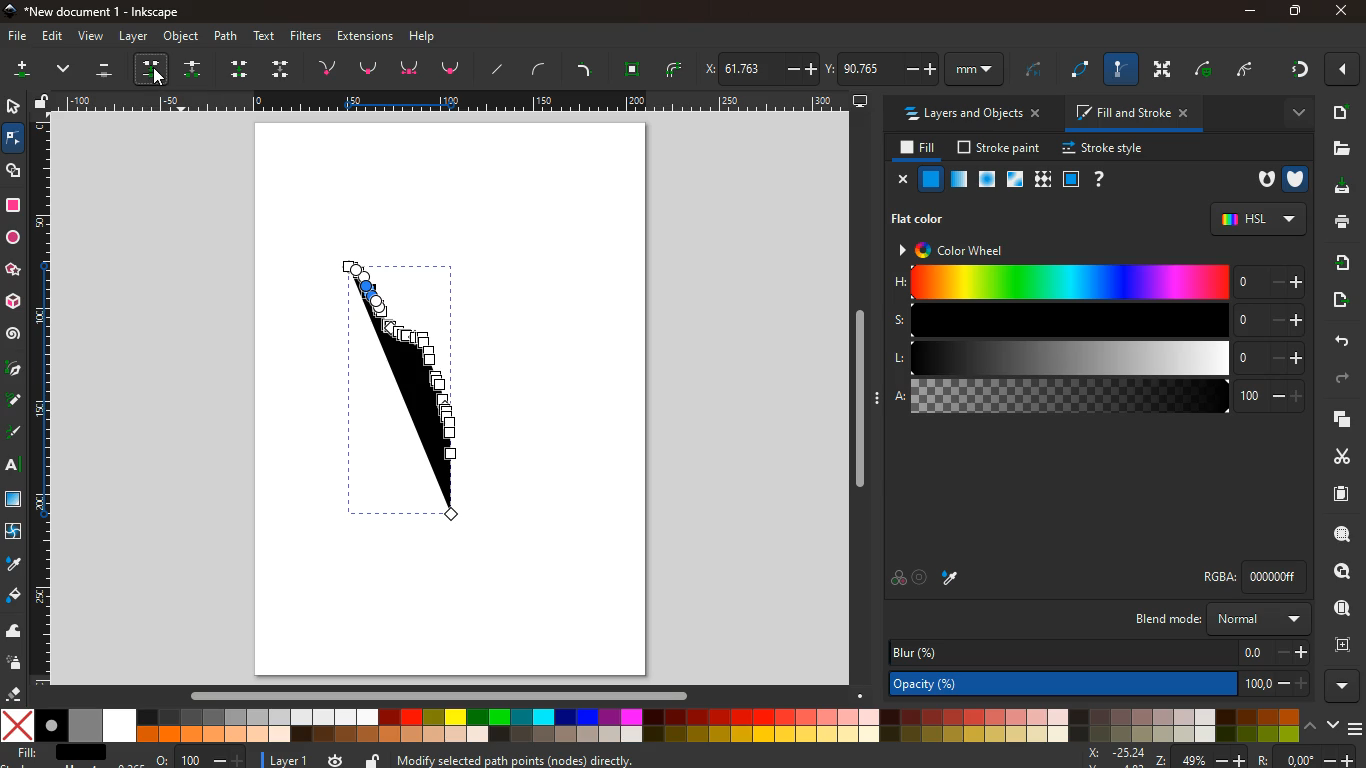 This screenshot has height=768, width=1366. I want to click on pick, so click(13, 370).